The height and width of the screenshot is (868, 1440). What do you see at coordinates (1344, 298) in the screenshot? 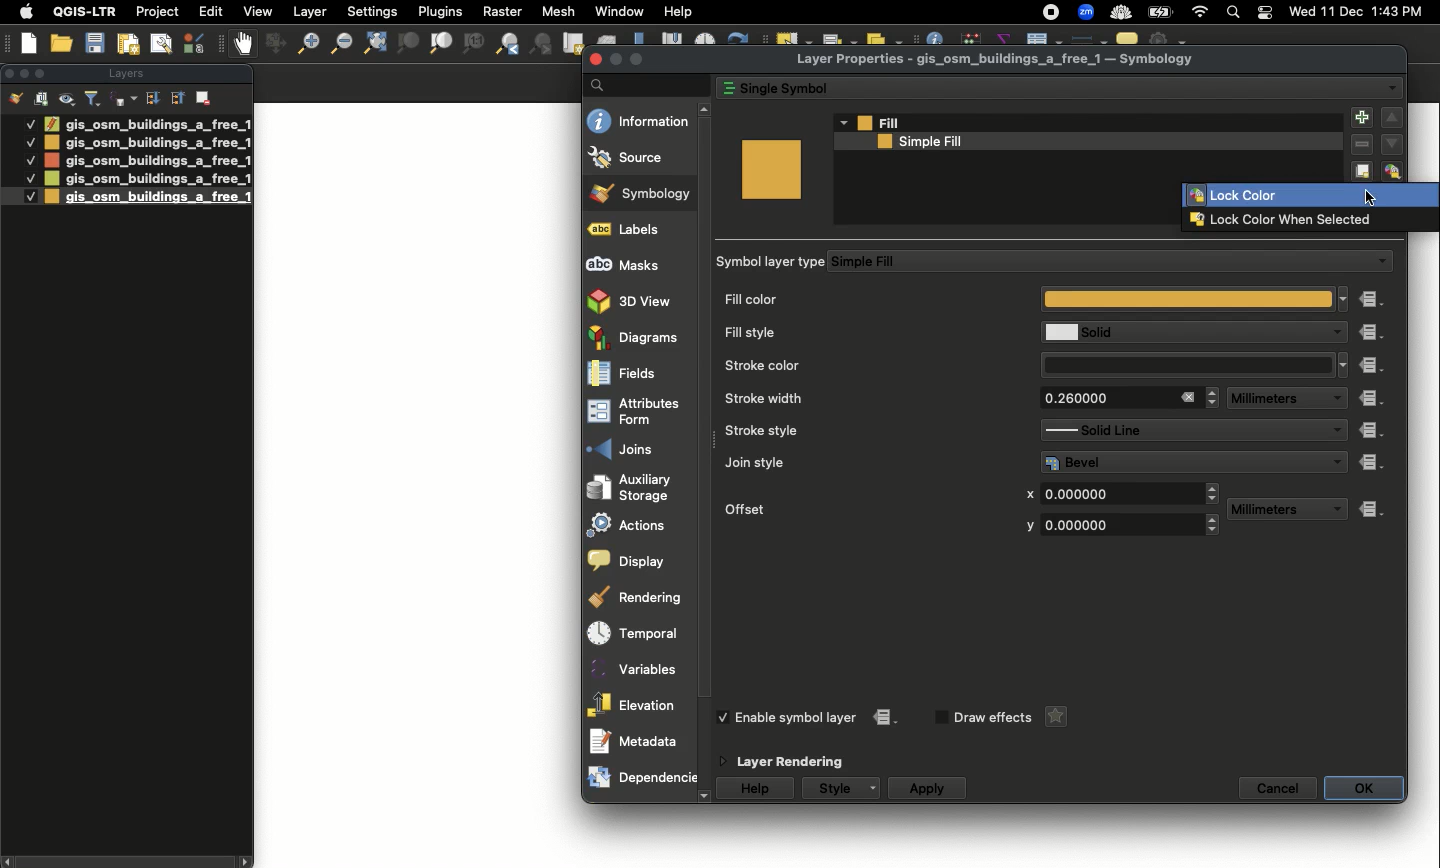
I see `Drop down` at bounding box center [1344, 298].